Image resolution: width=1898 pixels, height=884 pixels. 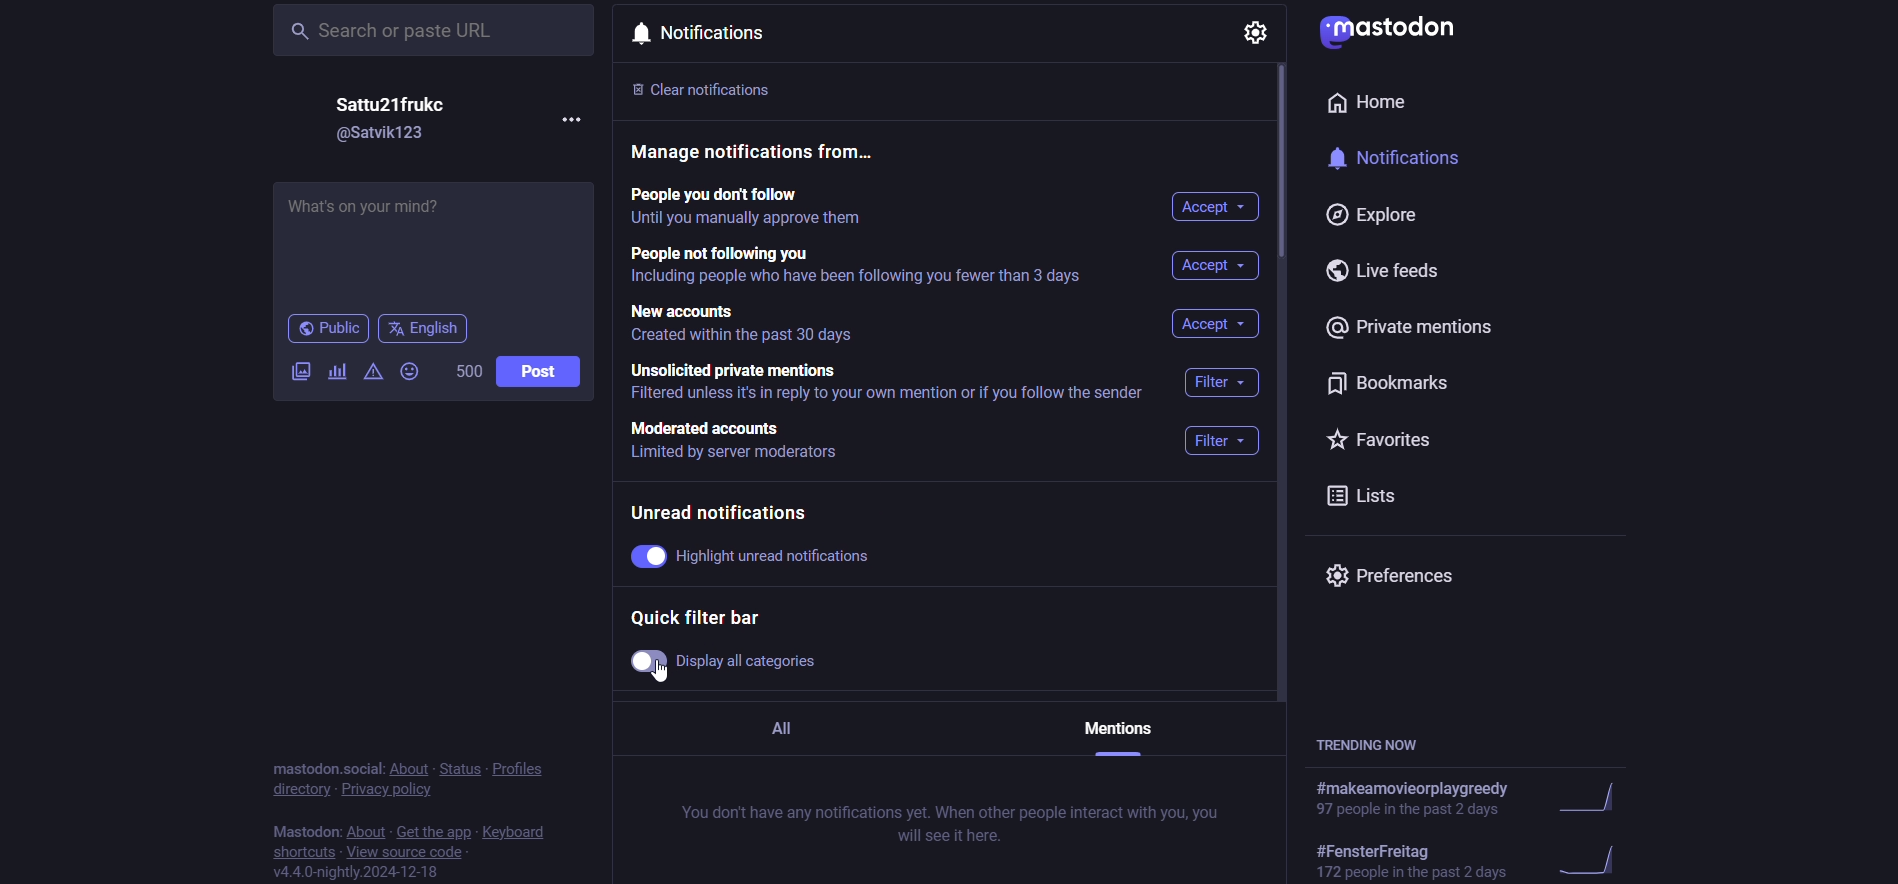 What do you see at coordinates (298, 791) in the screenshot?
I see `directory` at bounding box center [298, 791].